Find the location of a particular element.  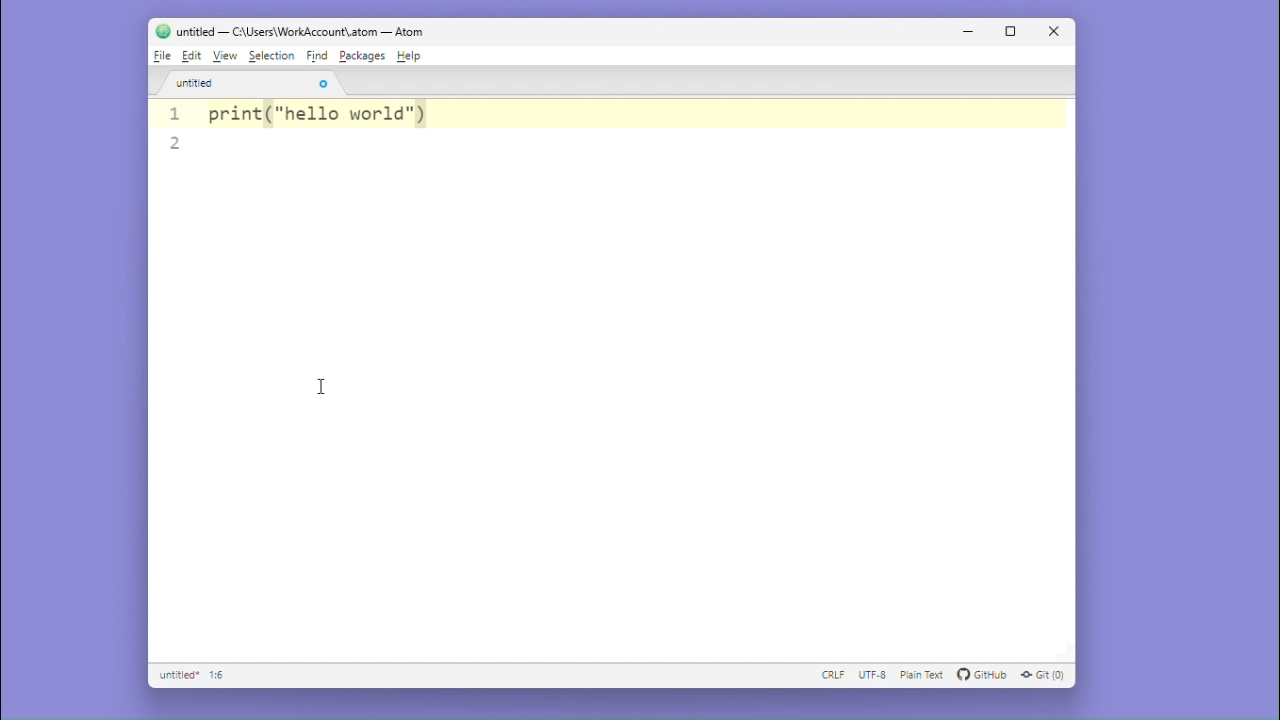

Close is located at coordinates (1055, 30).